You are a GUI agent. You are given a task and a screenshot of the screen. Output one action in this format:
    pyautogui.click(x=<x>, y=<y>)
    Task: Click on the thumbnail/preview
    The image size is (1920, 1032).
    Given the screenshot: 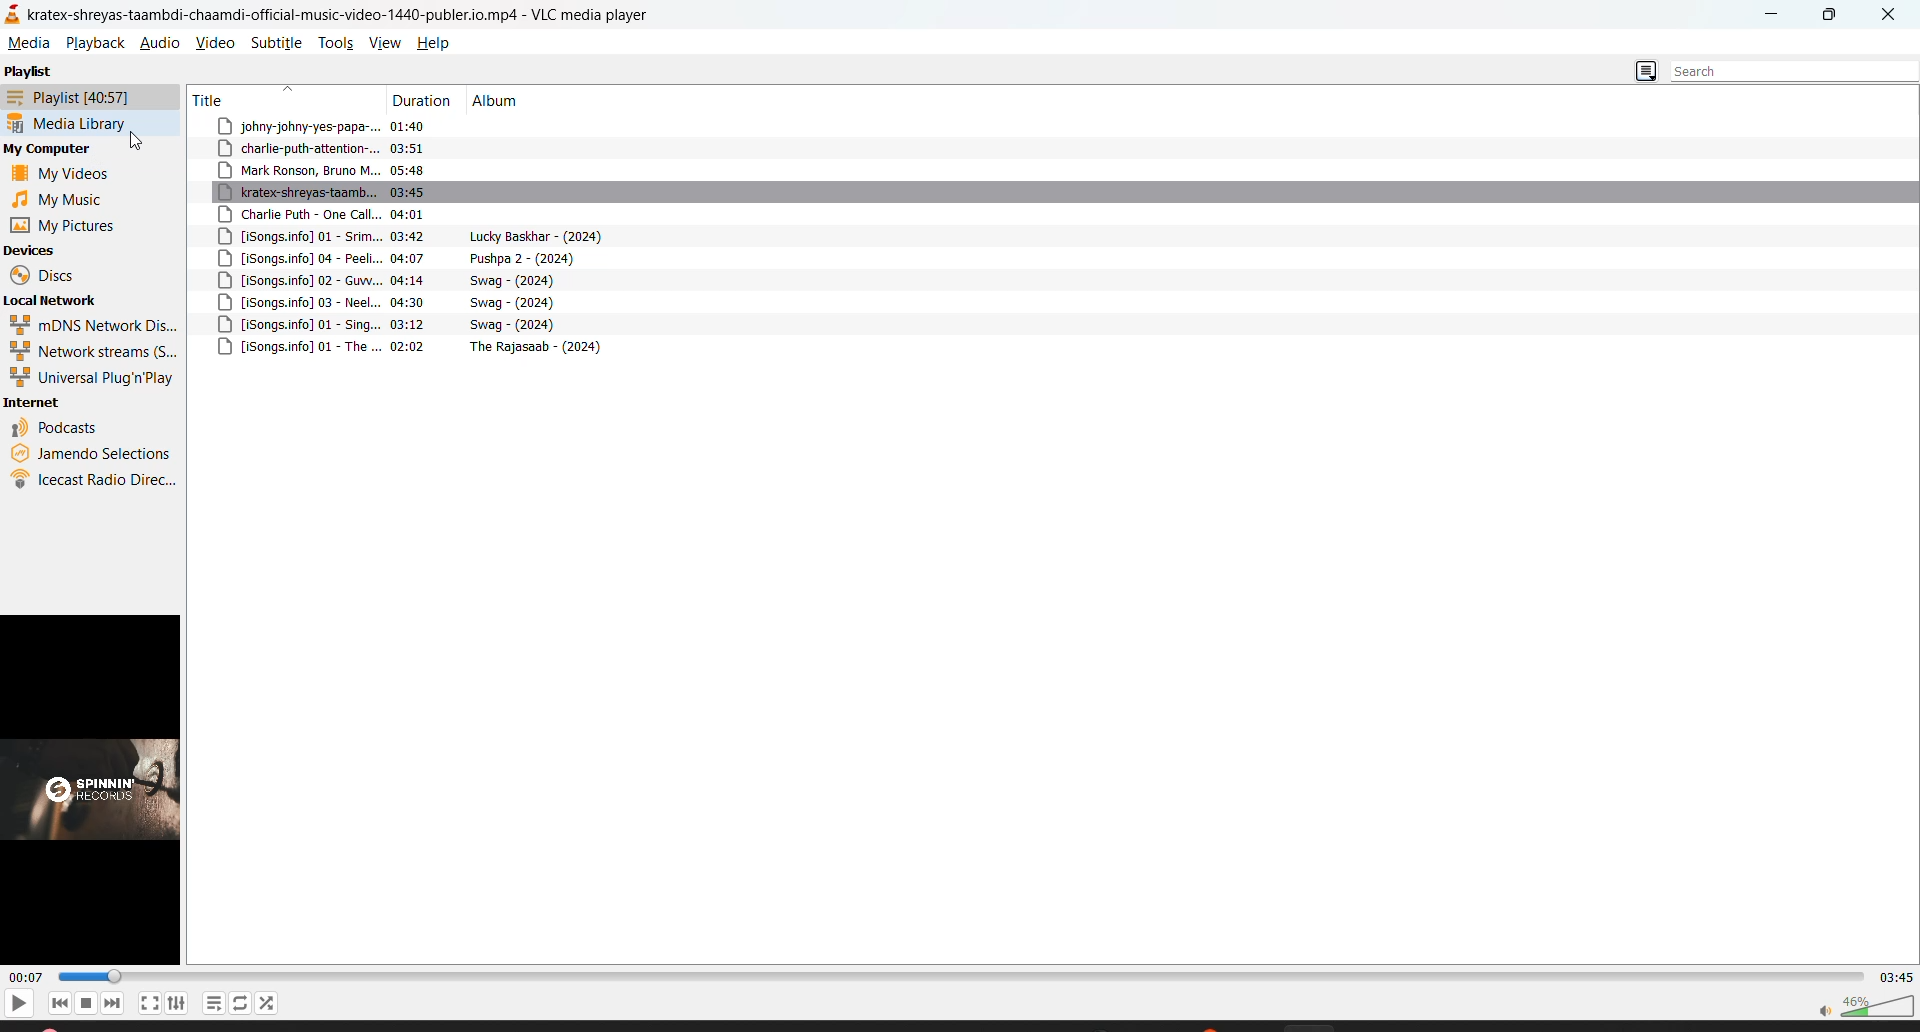 What is the action you would take?
    pyautogui.click(x=96, y=791)
    